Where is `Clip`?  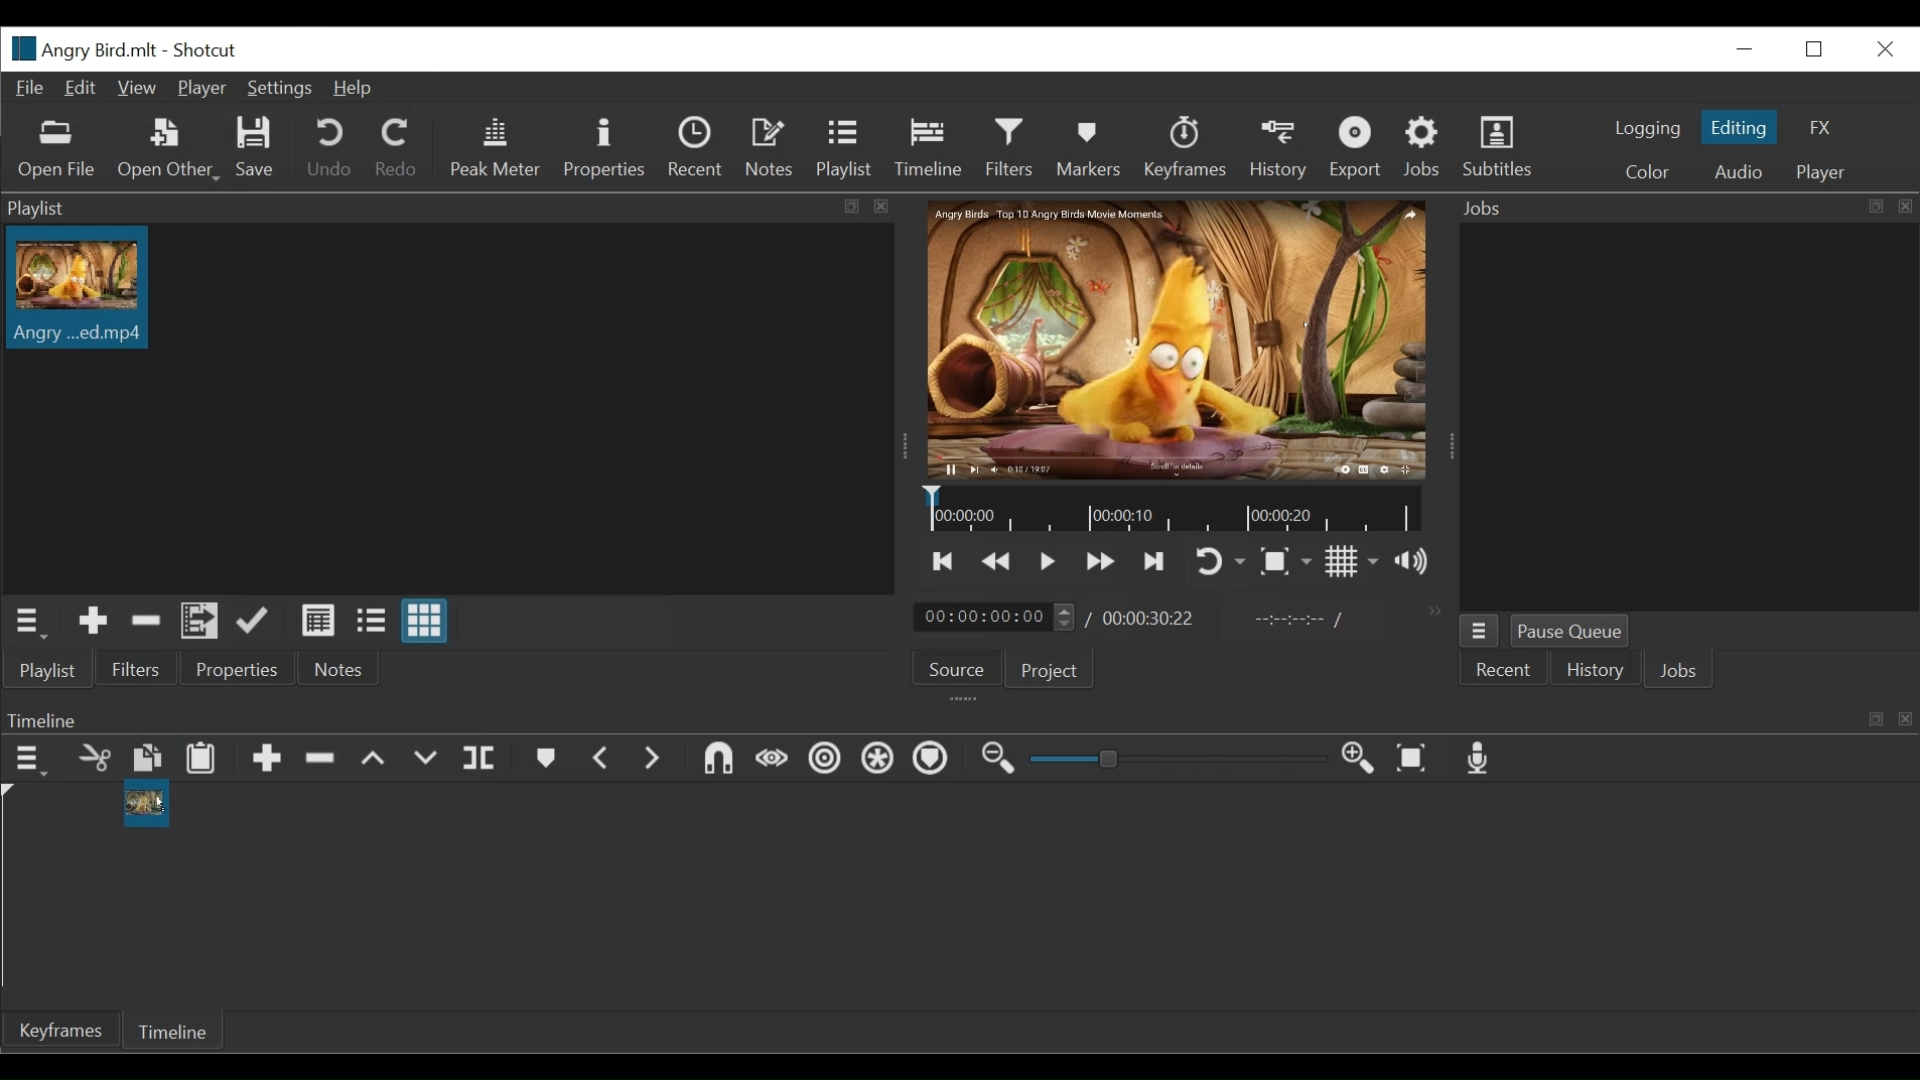 Clip is located at coordinates (147, 805).